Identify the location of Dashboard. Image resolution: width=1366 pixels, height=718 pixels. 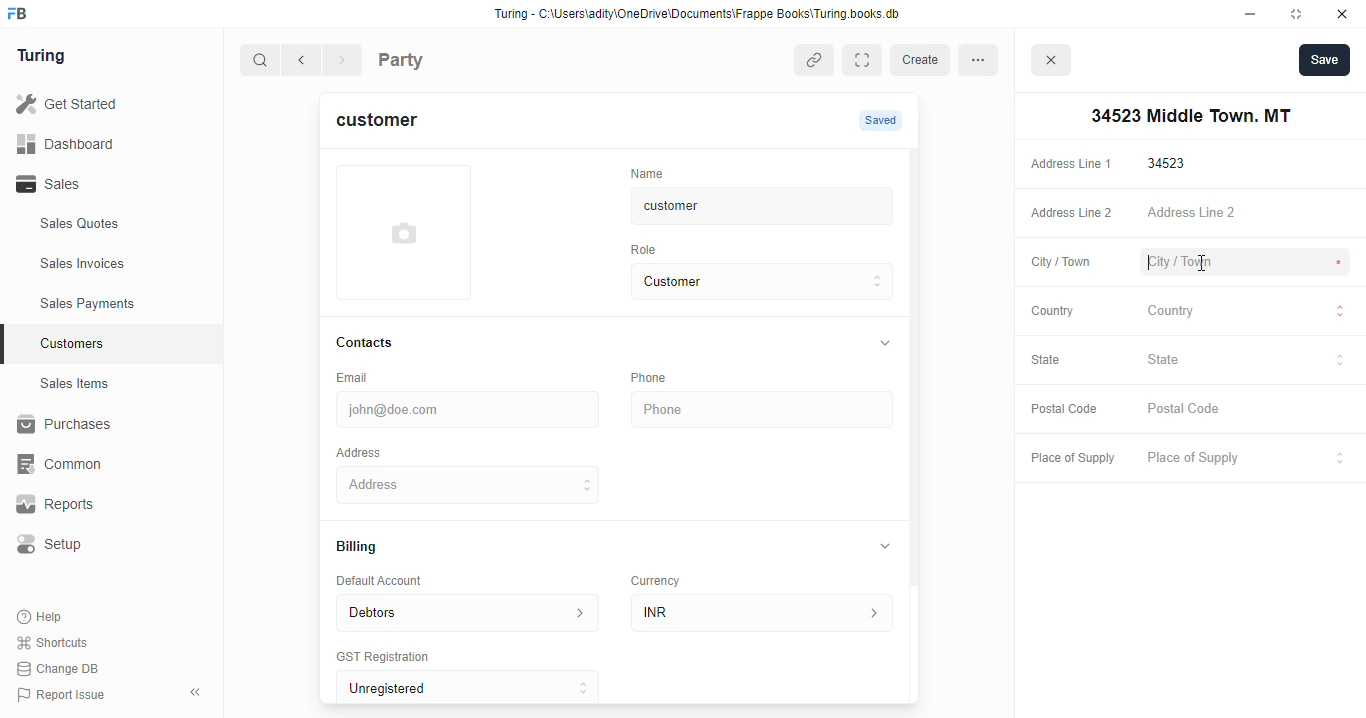
(95, 143).